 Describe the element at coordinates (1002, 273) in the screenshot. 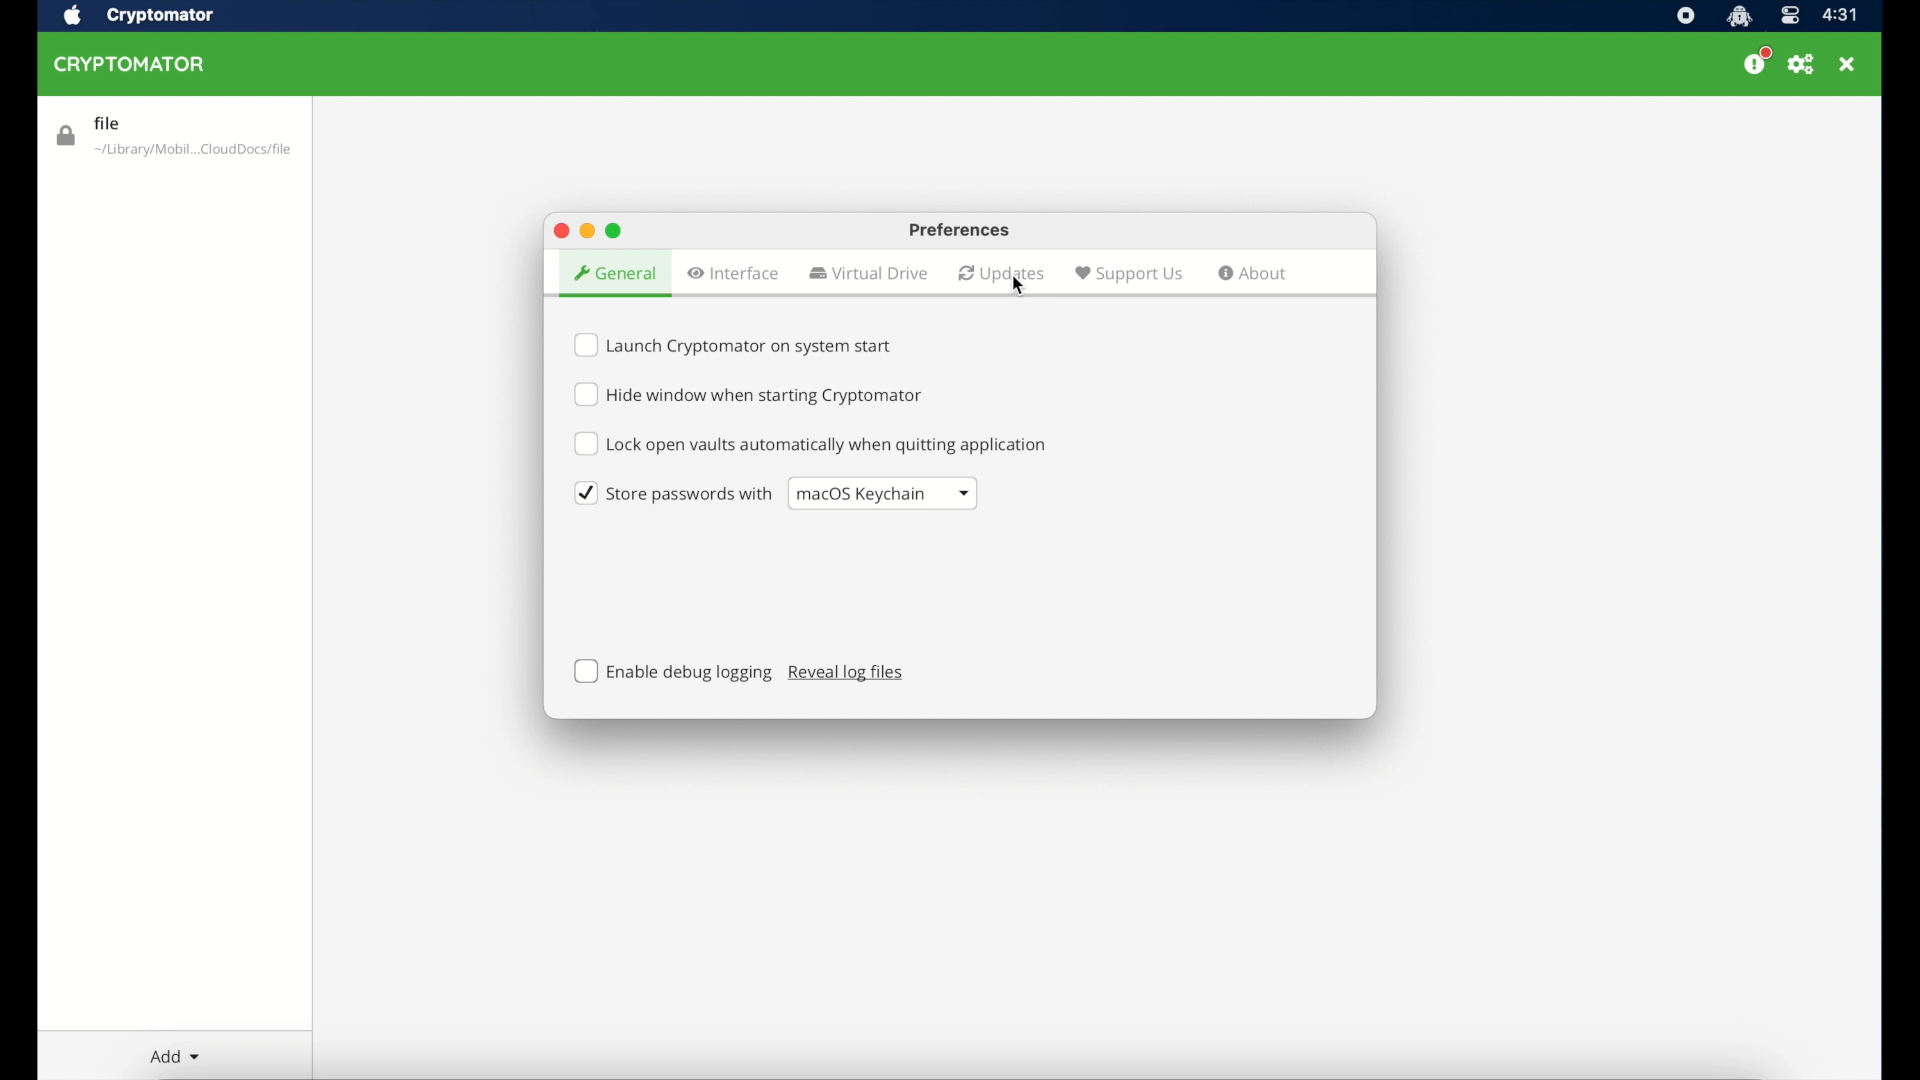

I see `updates` at that location.